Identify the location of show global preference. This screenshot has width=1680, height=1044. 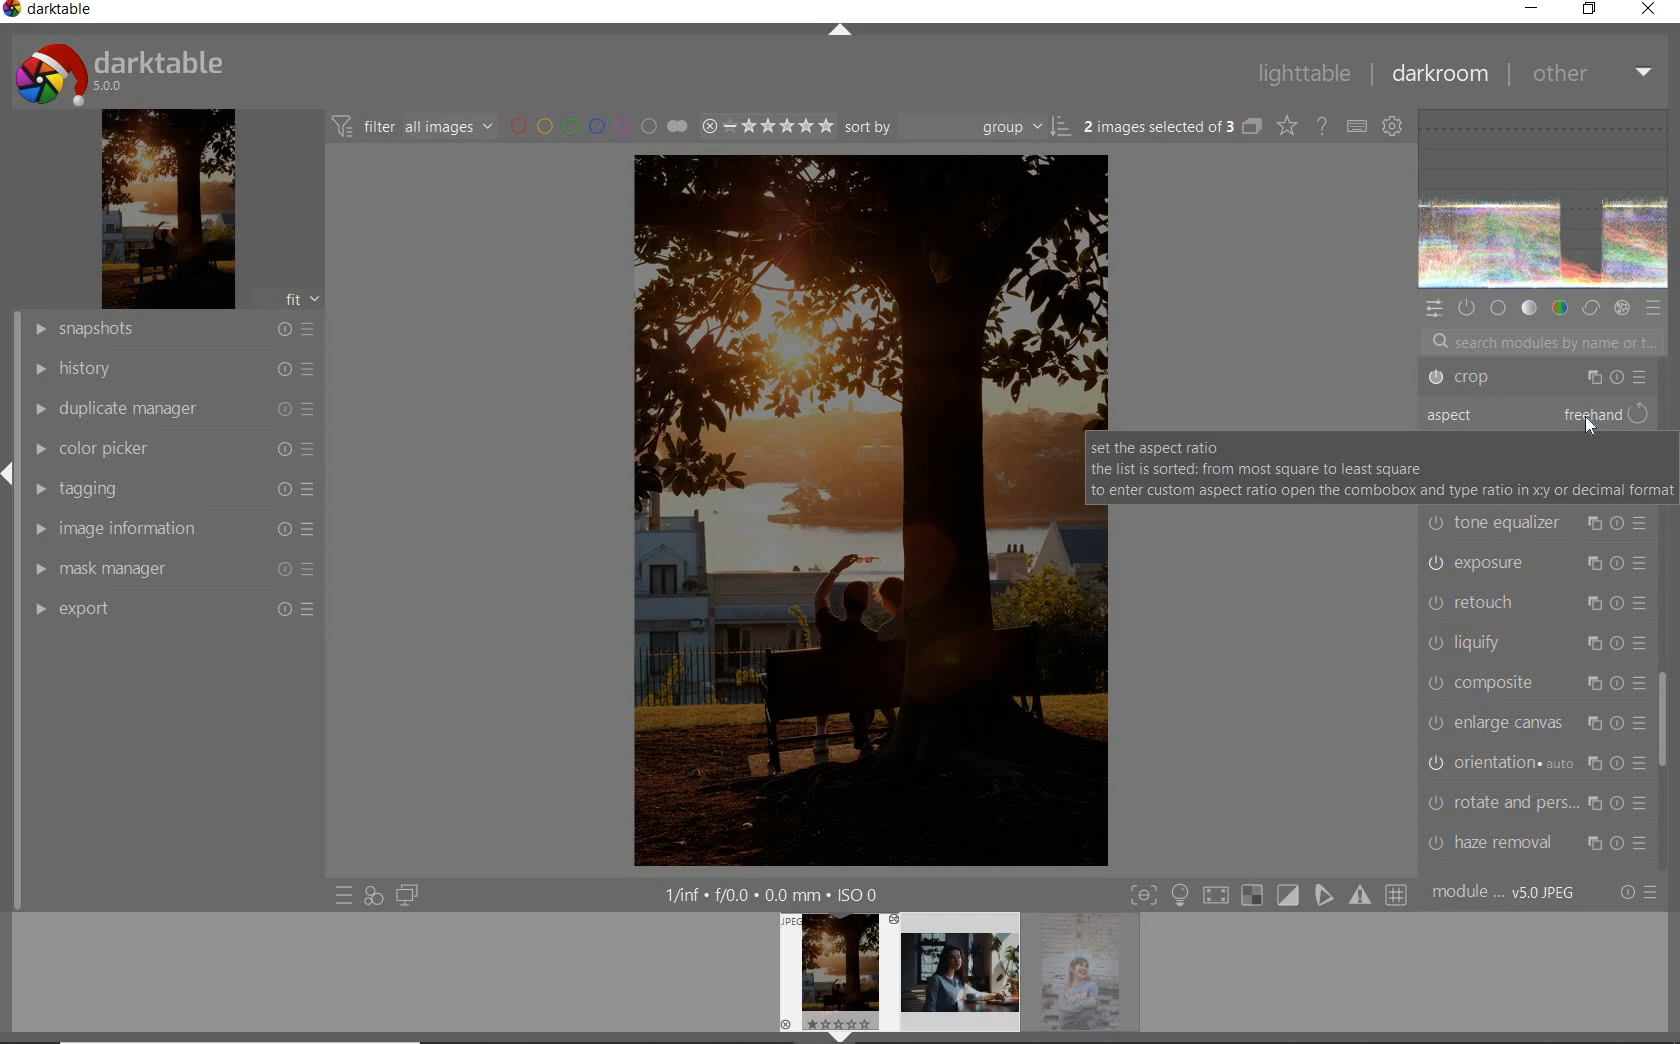
(1394, 125).